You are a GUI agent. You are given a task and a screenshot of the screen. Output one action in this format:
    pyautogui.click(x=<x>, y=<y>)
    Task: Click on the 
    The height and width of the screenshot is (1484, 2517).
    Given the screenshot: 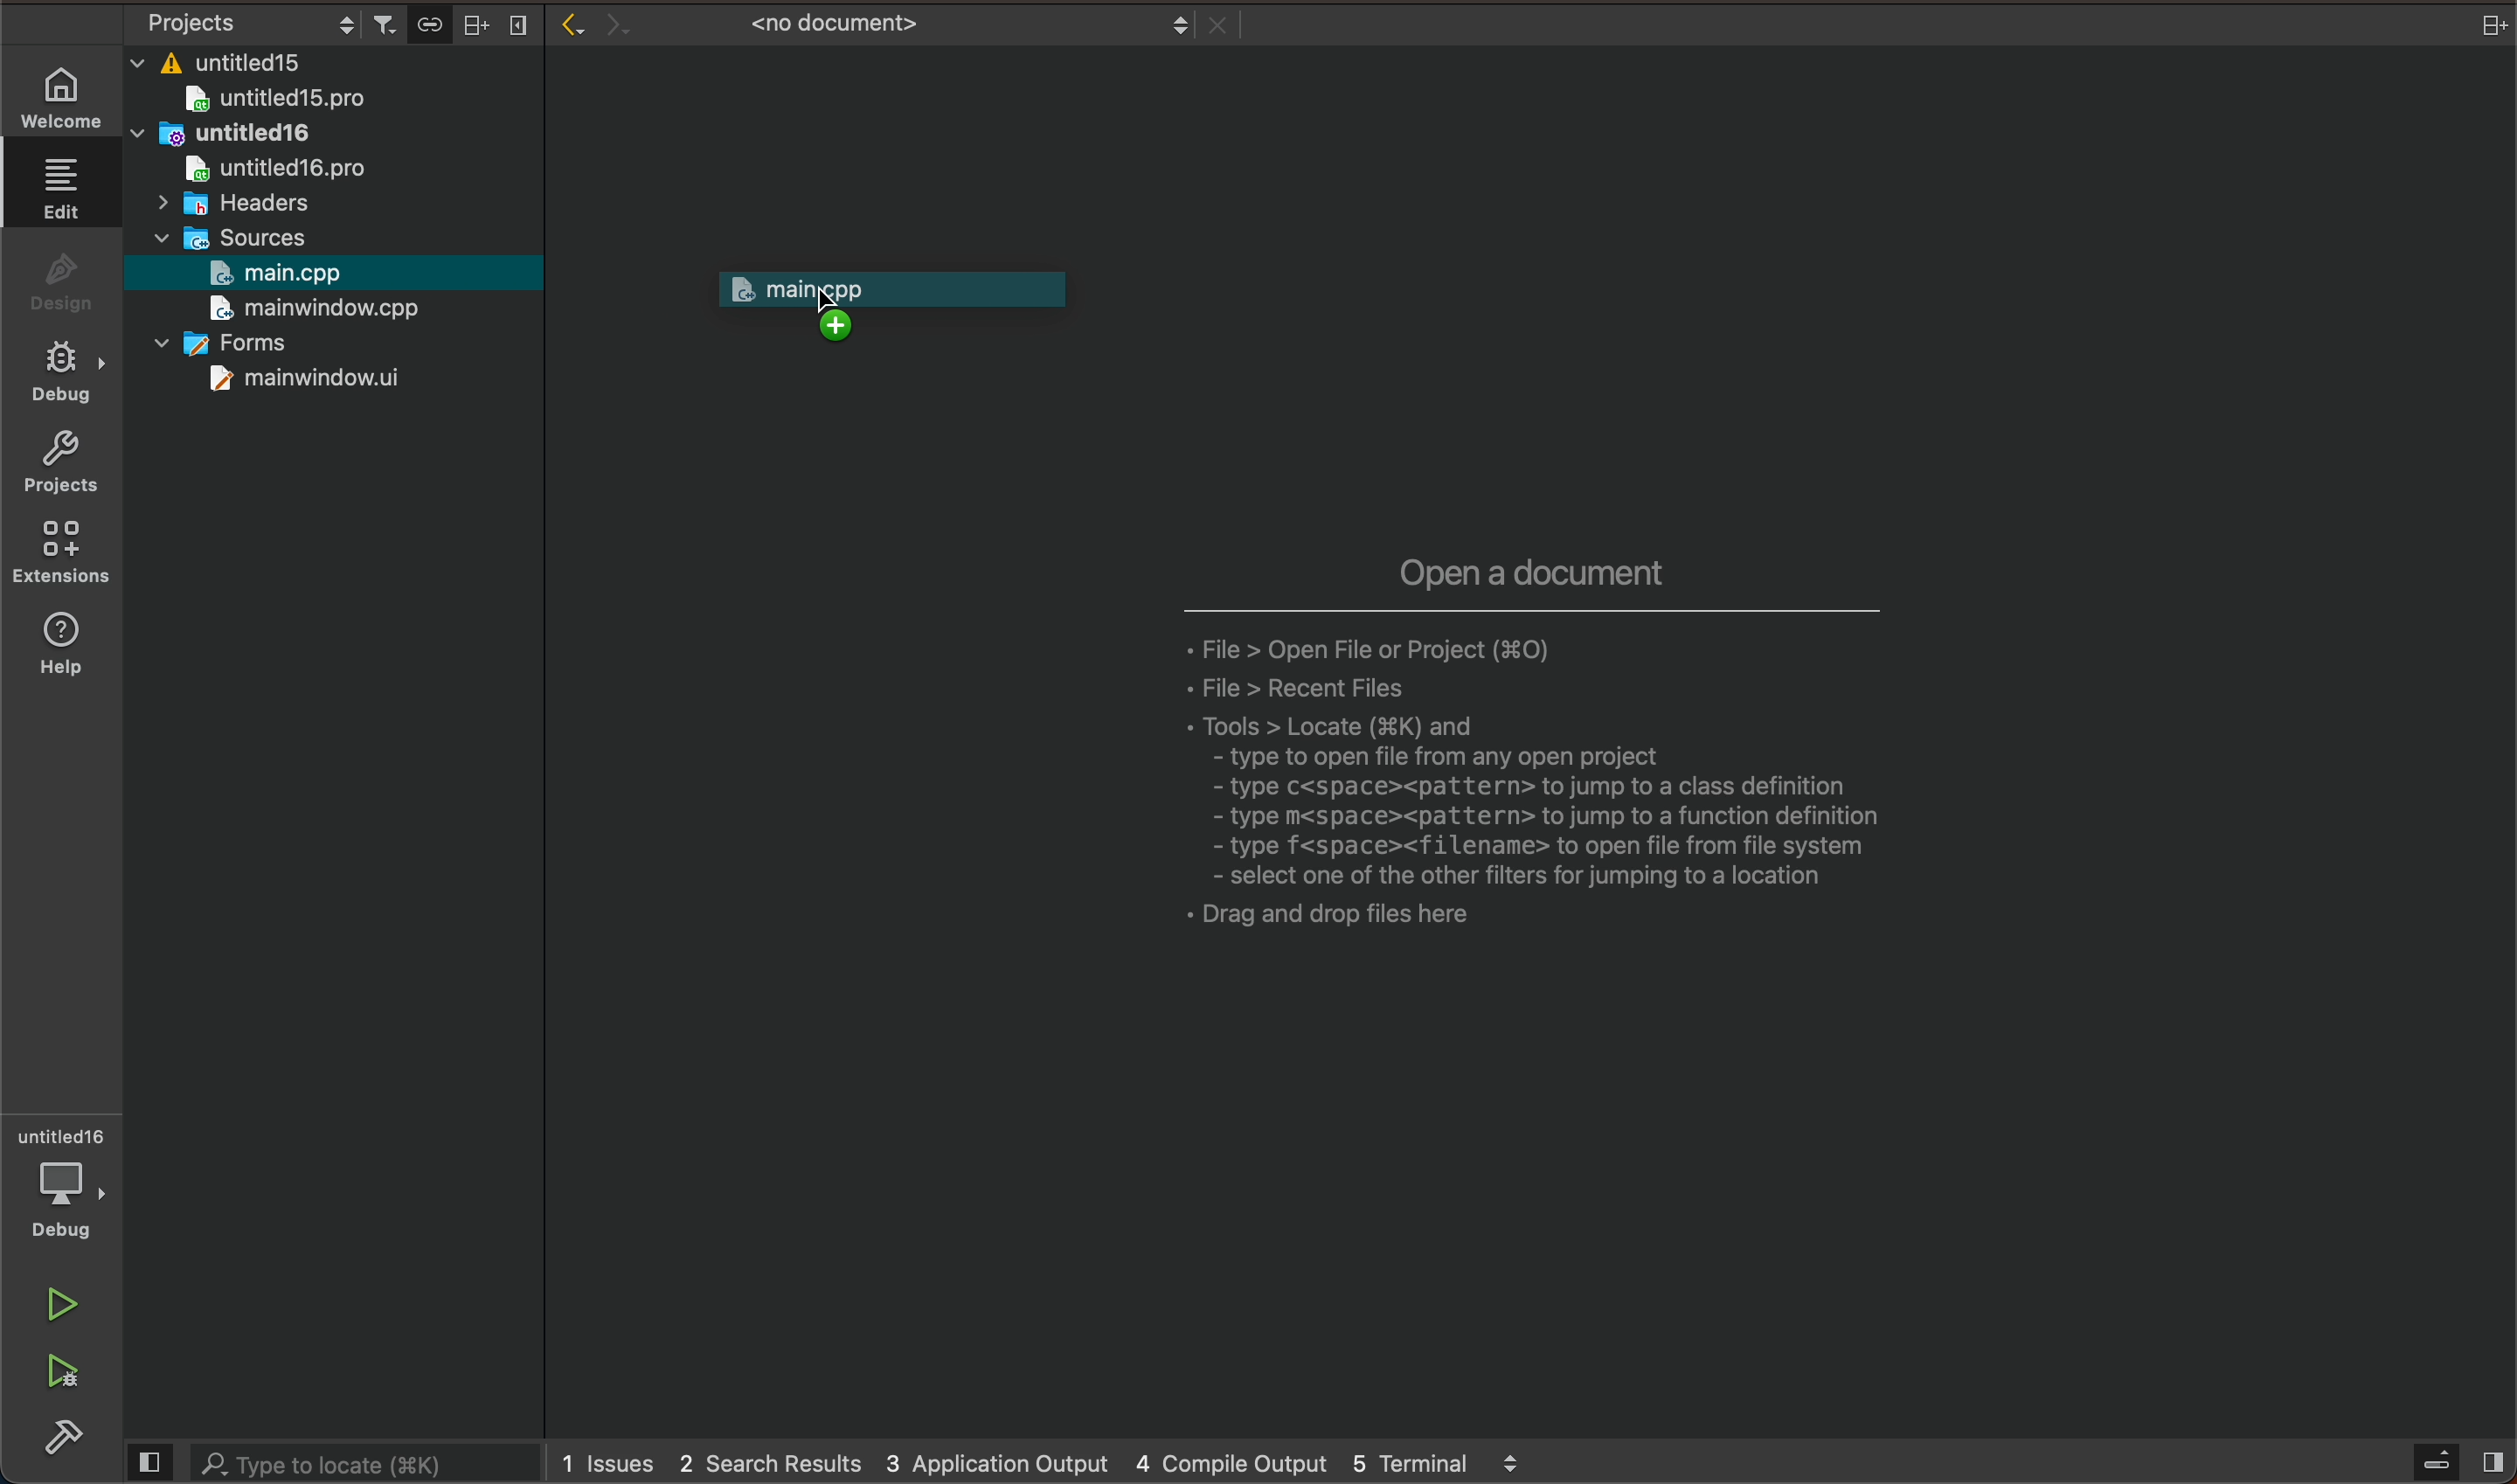 What is the action you would take?
    pyautogui.click(x=431, y=25)
    